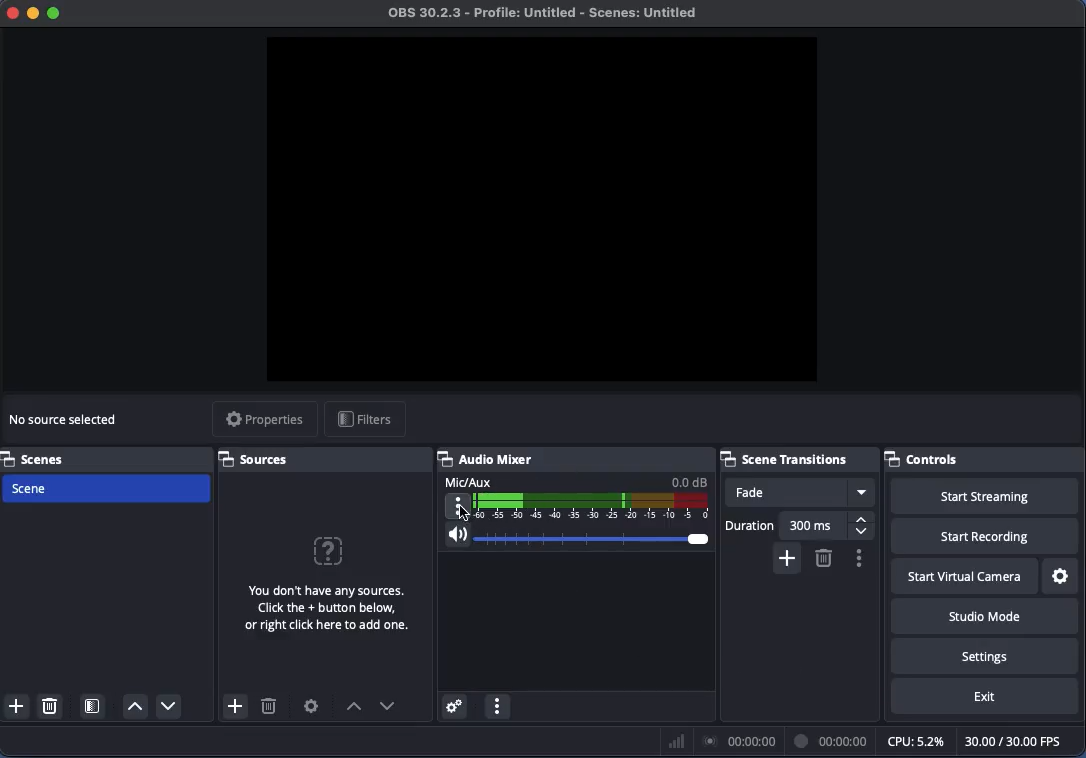 This screenshot has height=758, width=1086. What do you see at coordinates (33, 12) in the screenshot?
I see `Minimize` at bounding box center [33, 12].